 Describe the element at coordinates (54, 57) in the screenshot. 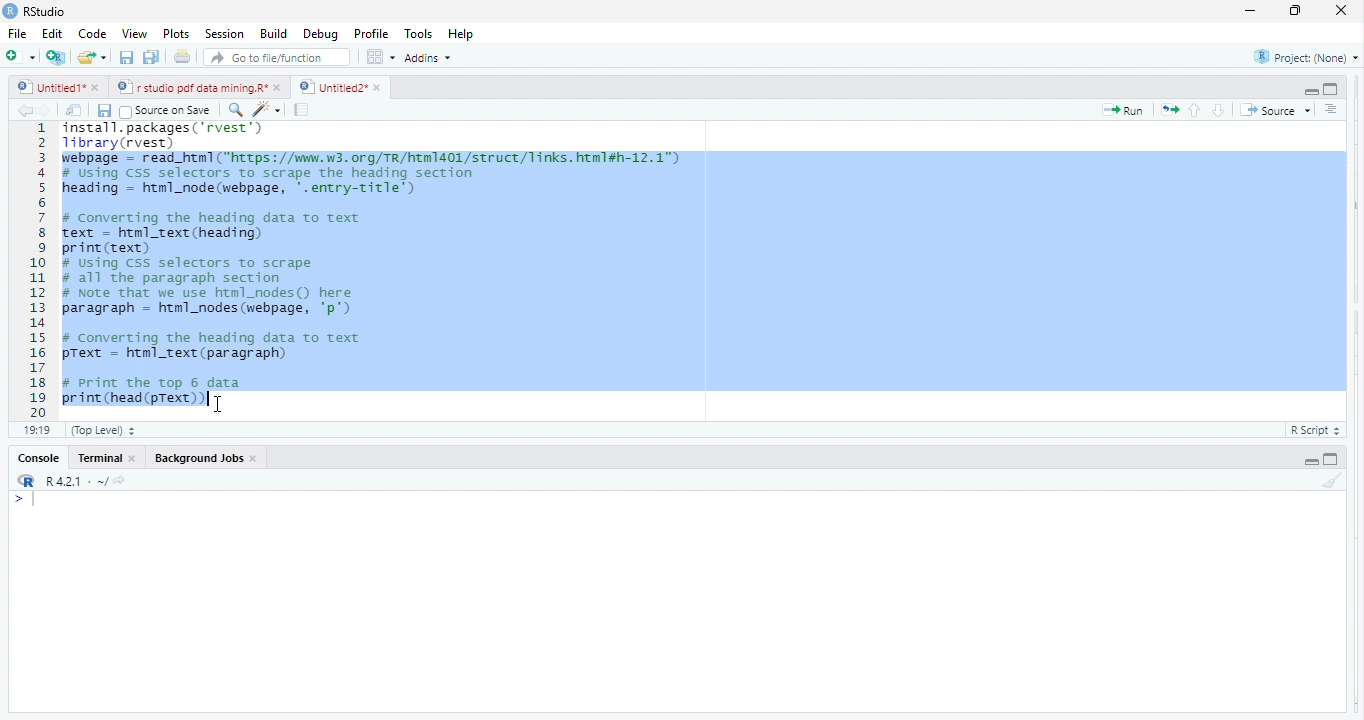

I see `create a project` at that location.